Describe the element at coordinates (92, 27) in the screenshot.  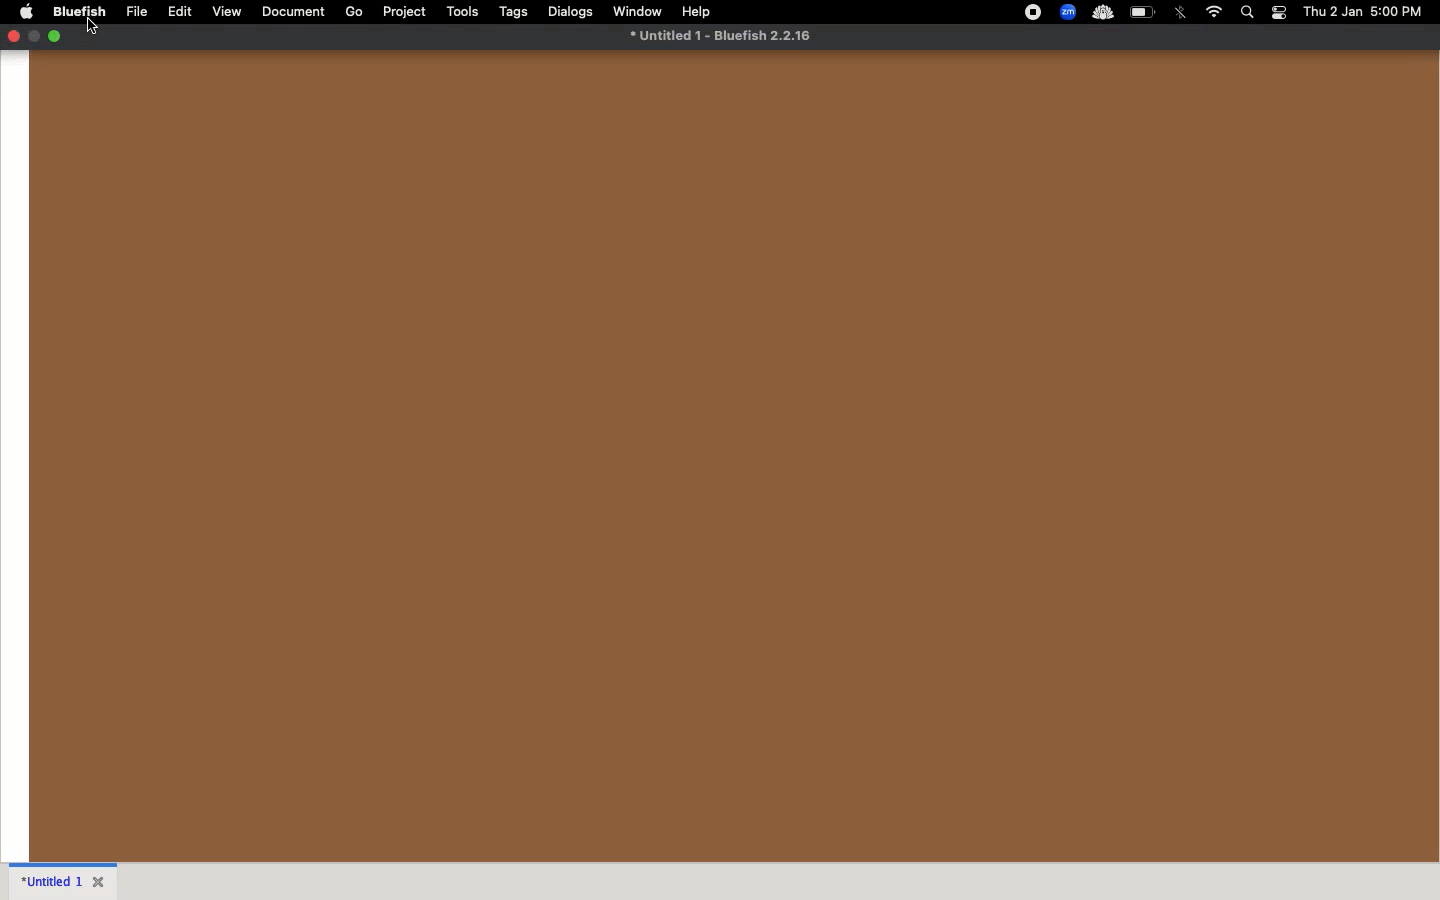
I see `cursor` at that location.